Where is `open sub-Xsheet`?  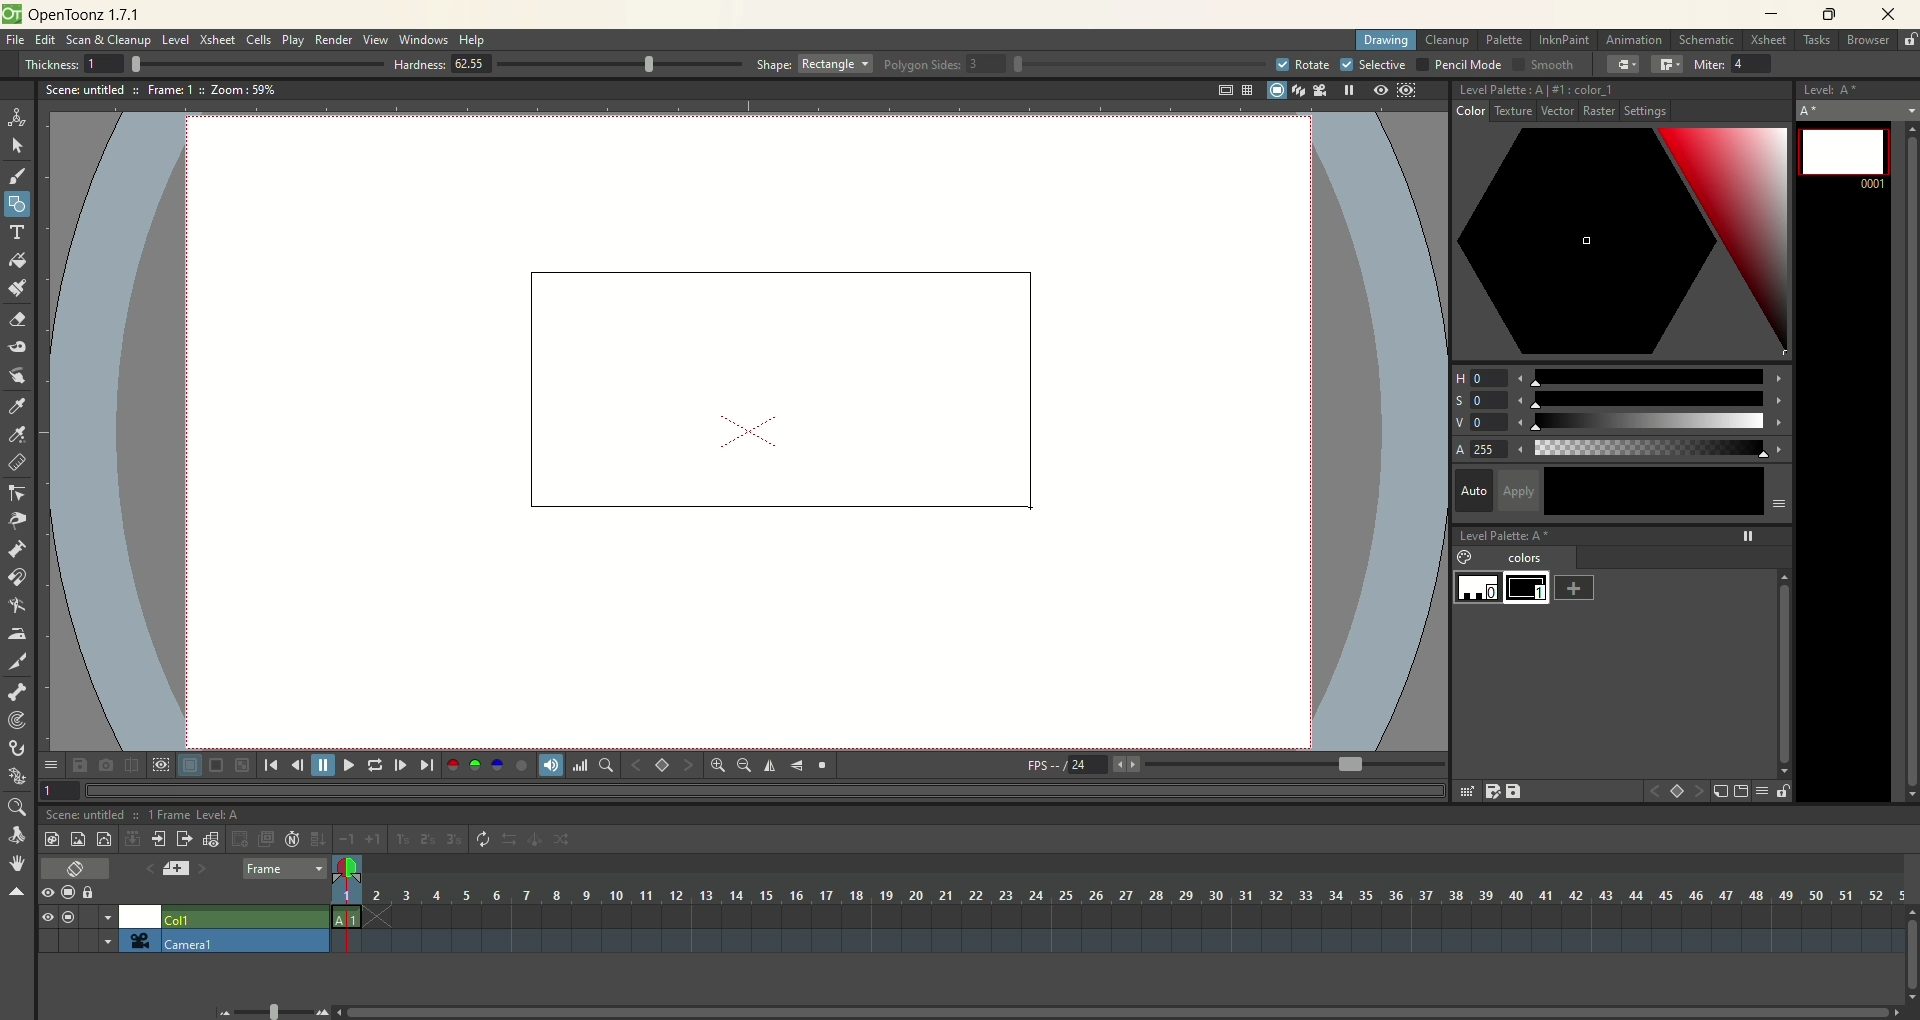
open sub-Xsheet is located at coordinates (160, 839).